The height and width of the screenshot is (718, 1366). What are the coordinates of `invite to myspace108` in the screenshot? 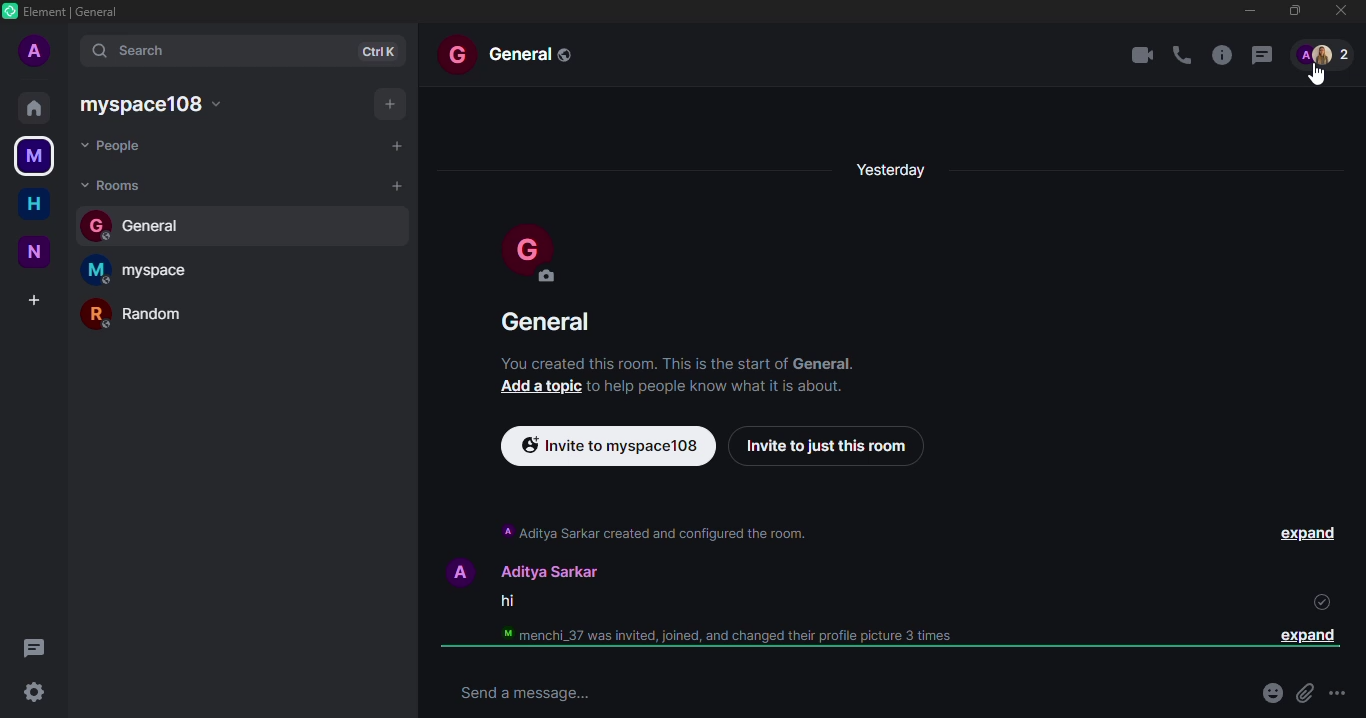 It's located at (606, 444).